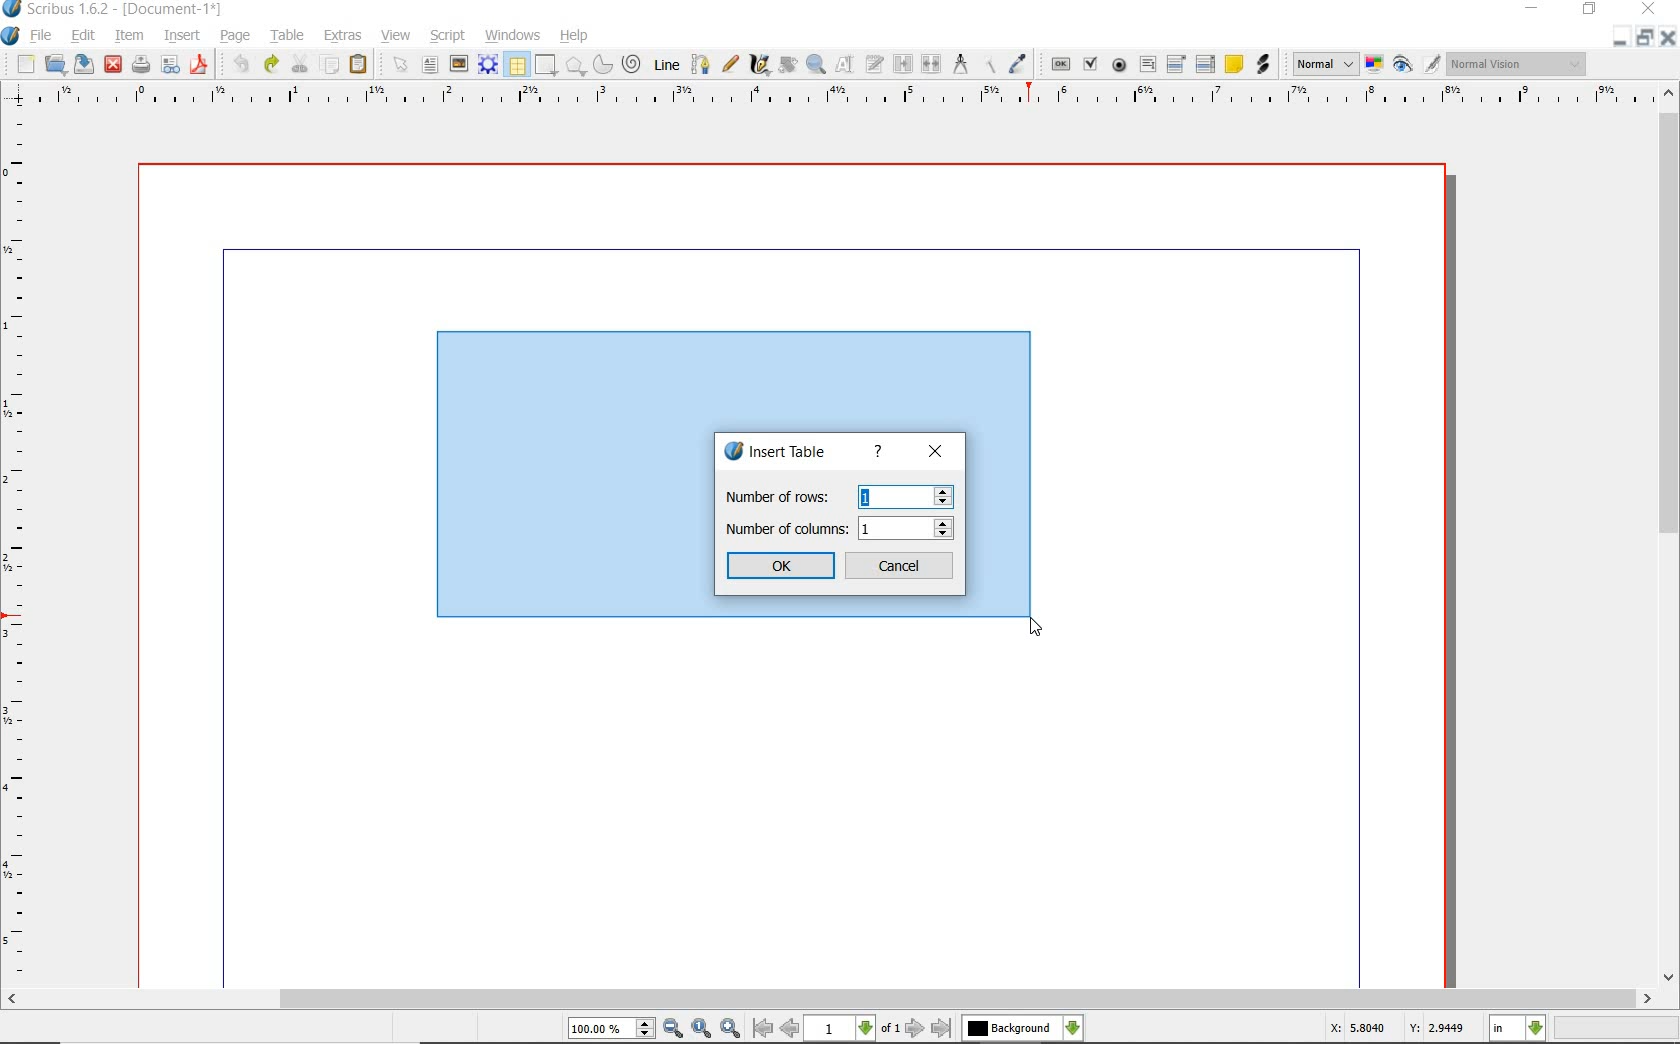 The width and height of the screenshot is (1680, 1044). Describe the element at coordinates (667, 63) in the screenshot. I see `line` at that location.